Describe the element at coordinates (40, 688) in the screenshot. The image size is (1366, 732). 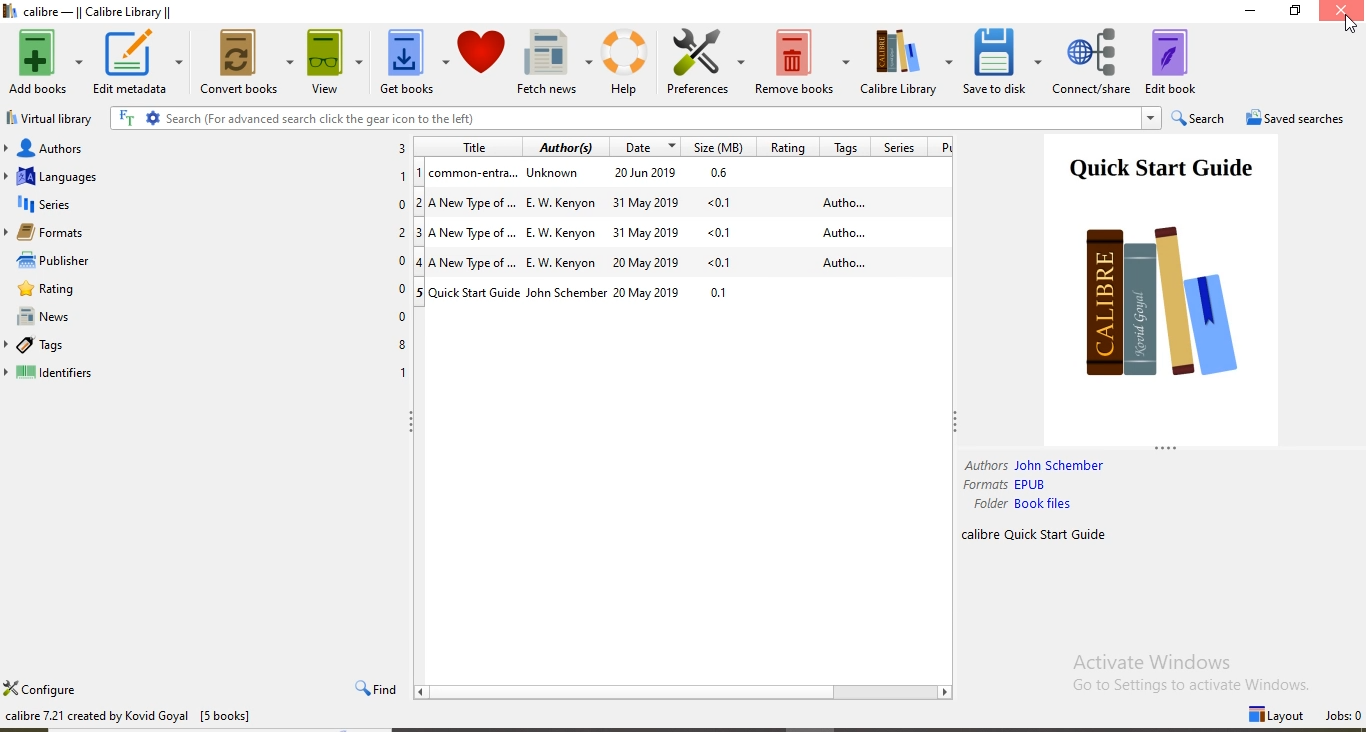
I see `Configure` at that location.